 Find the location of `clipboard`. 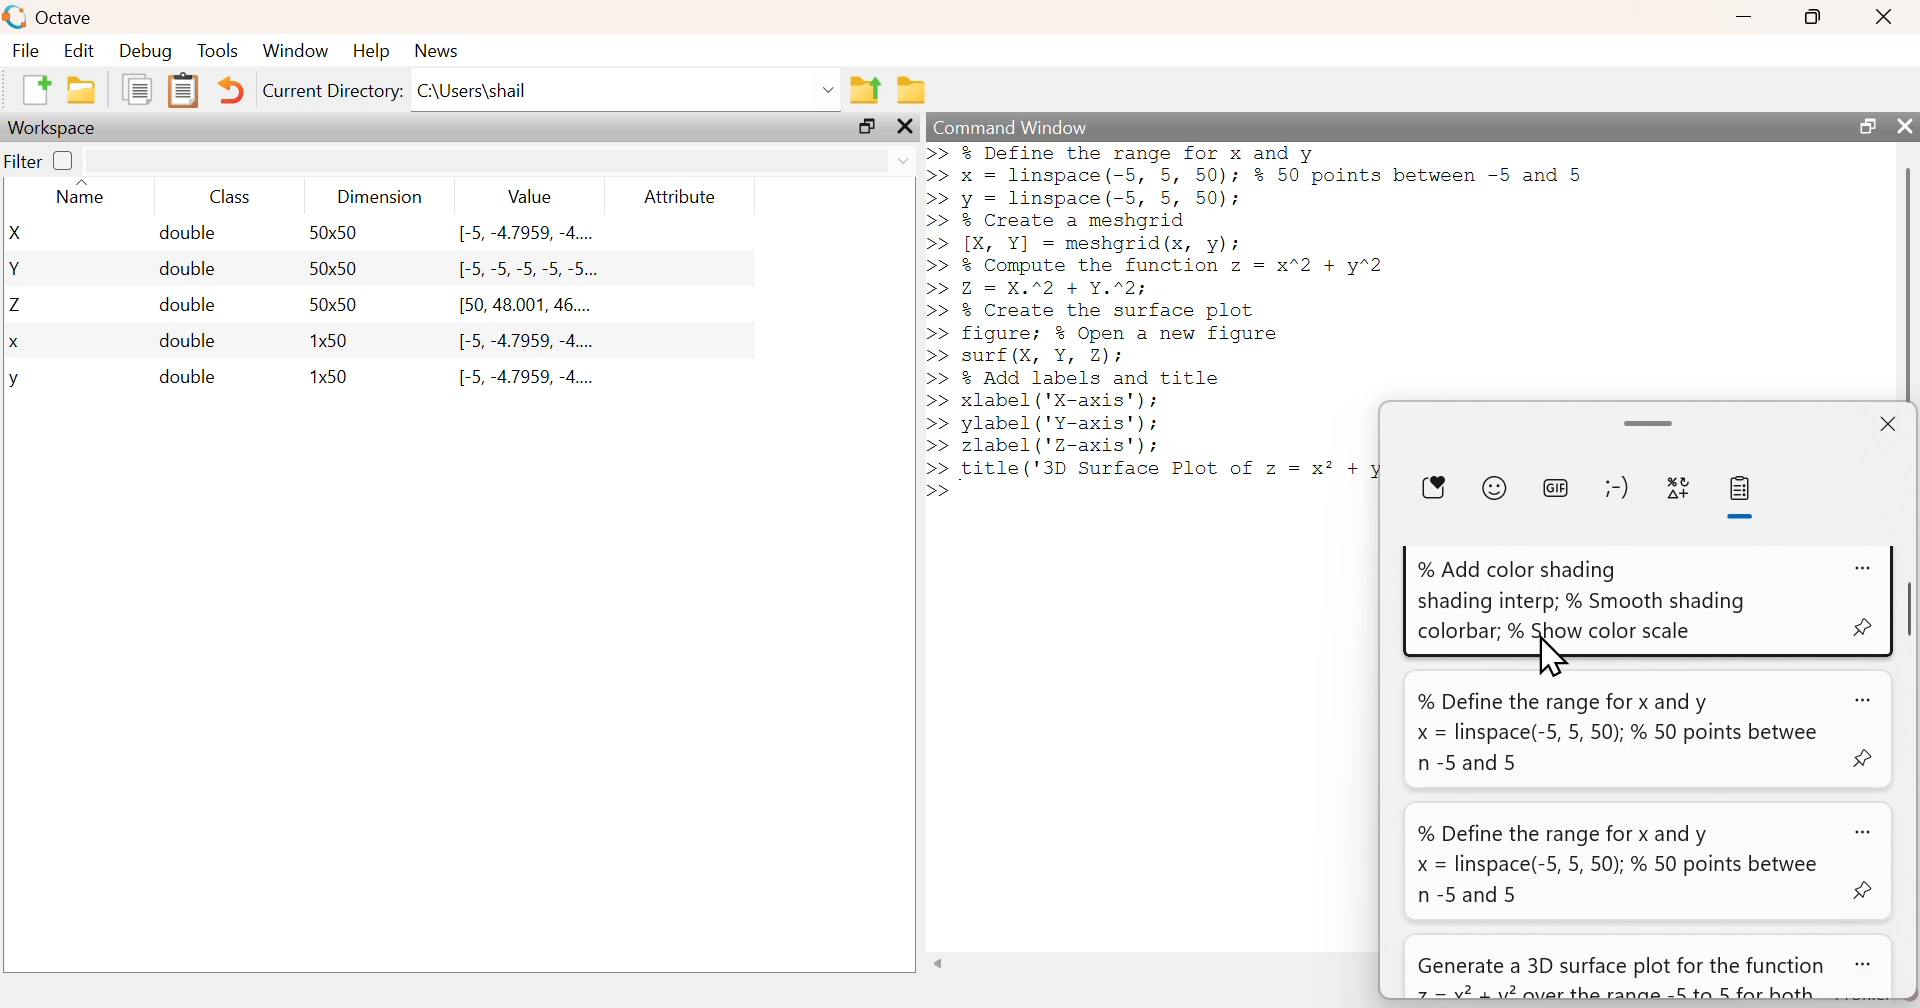

clipboard is located at coordinates (1744, 489).